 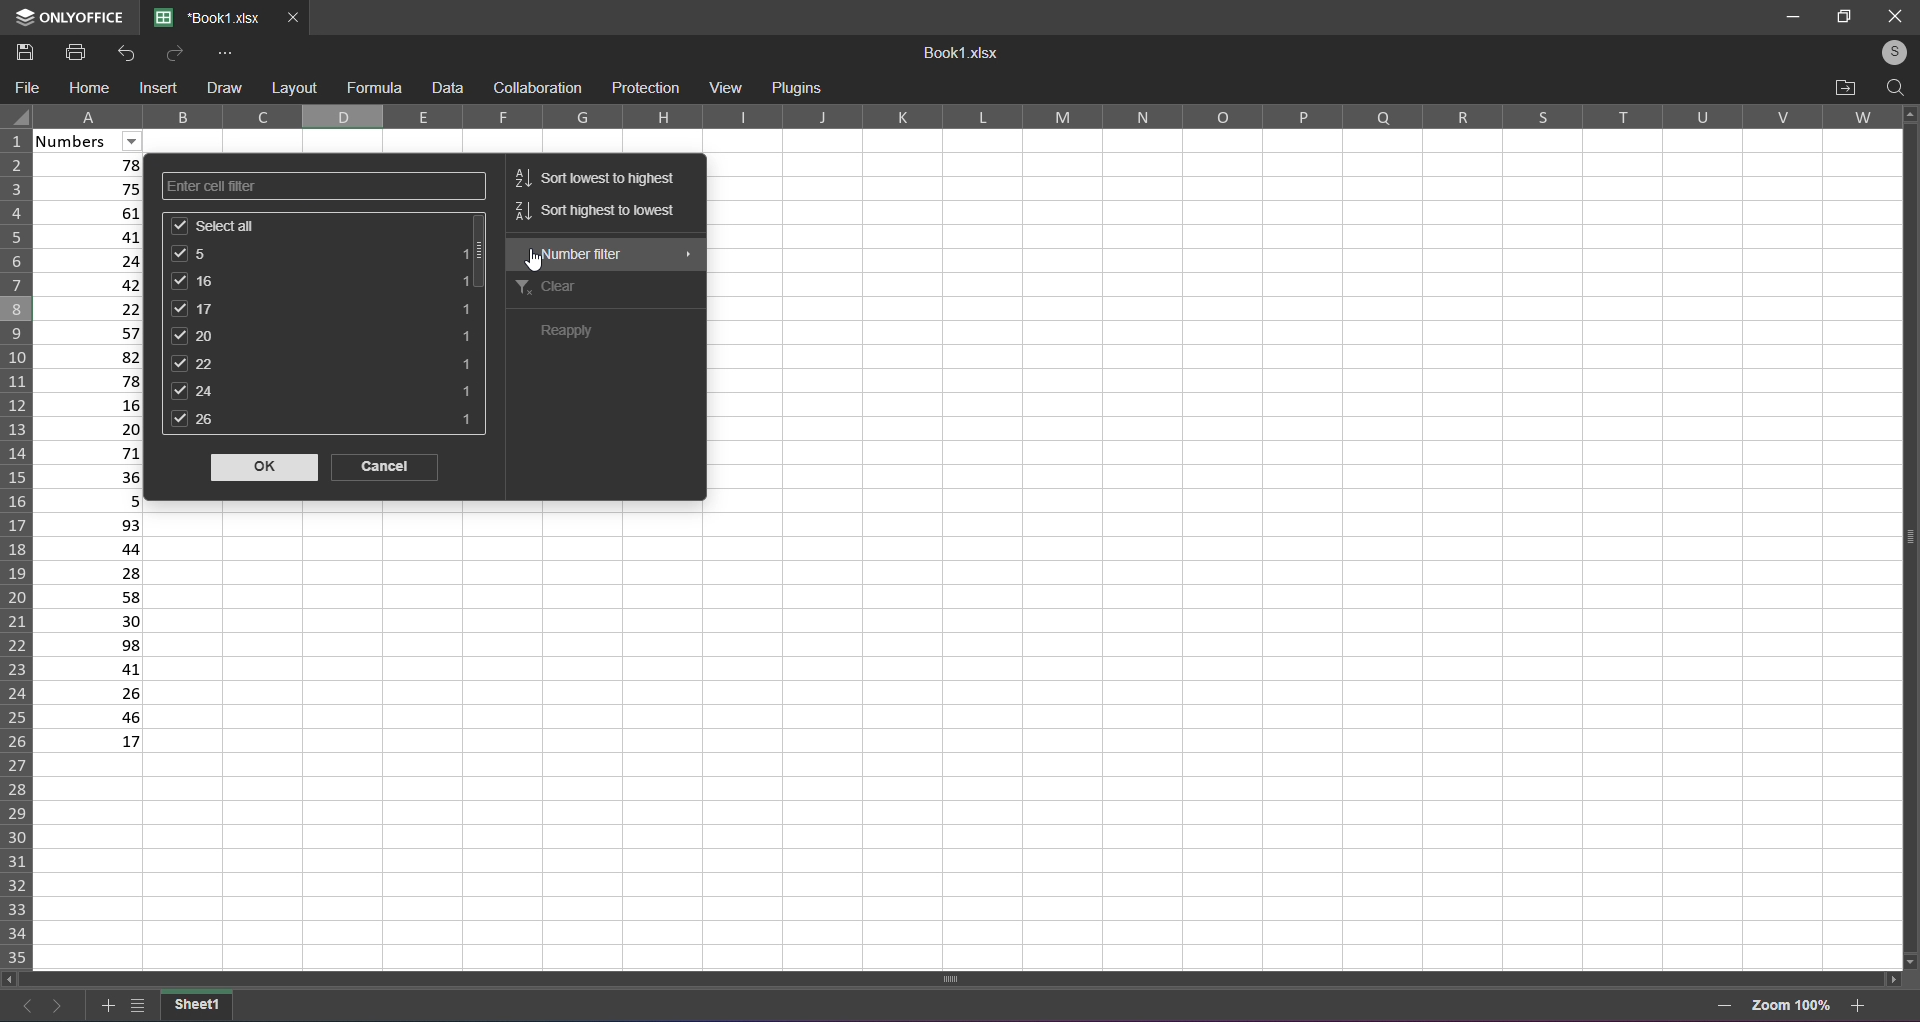 What do you see at coordinates (24, 51) in the screenshot?
I see `save` at bounding box center [24, 51].